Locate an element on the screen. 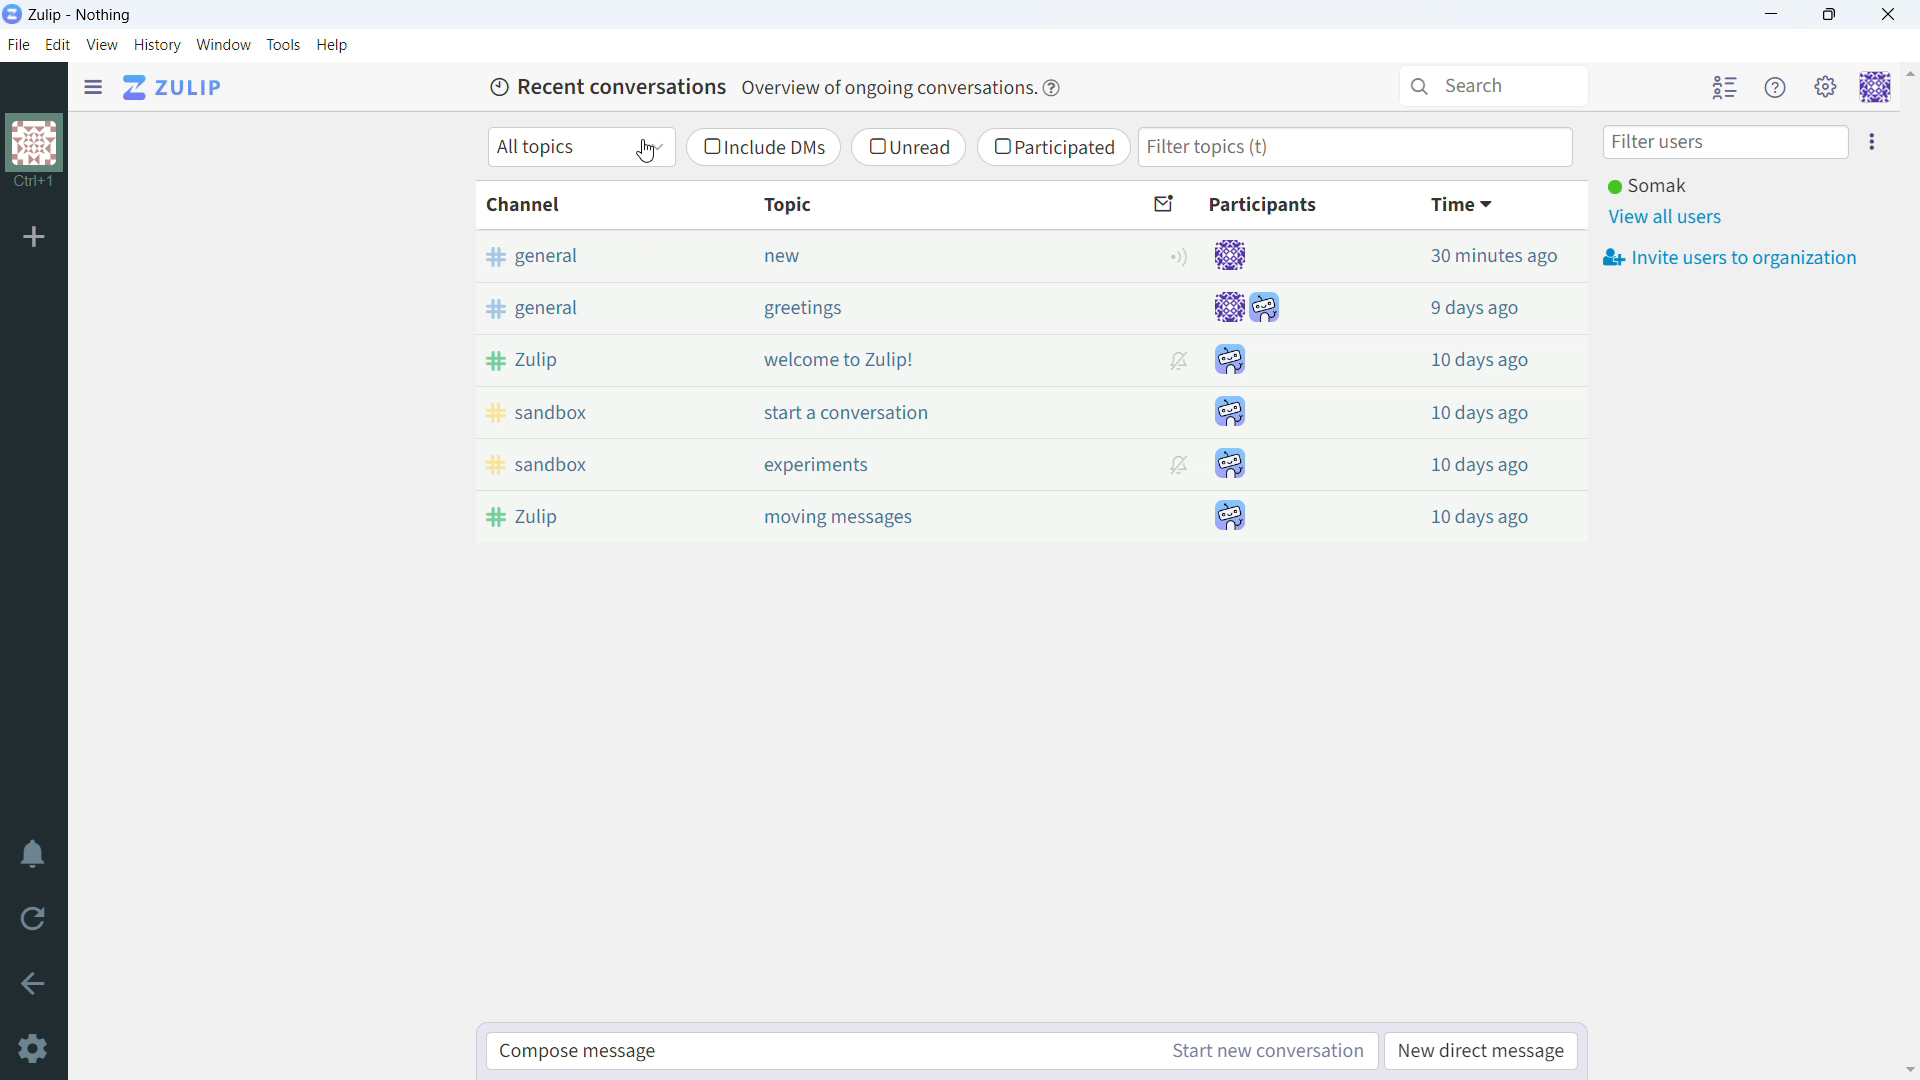 The height and width of the screenshot is (1080, 1920). view is located at coordinates (103, 44).